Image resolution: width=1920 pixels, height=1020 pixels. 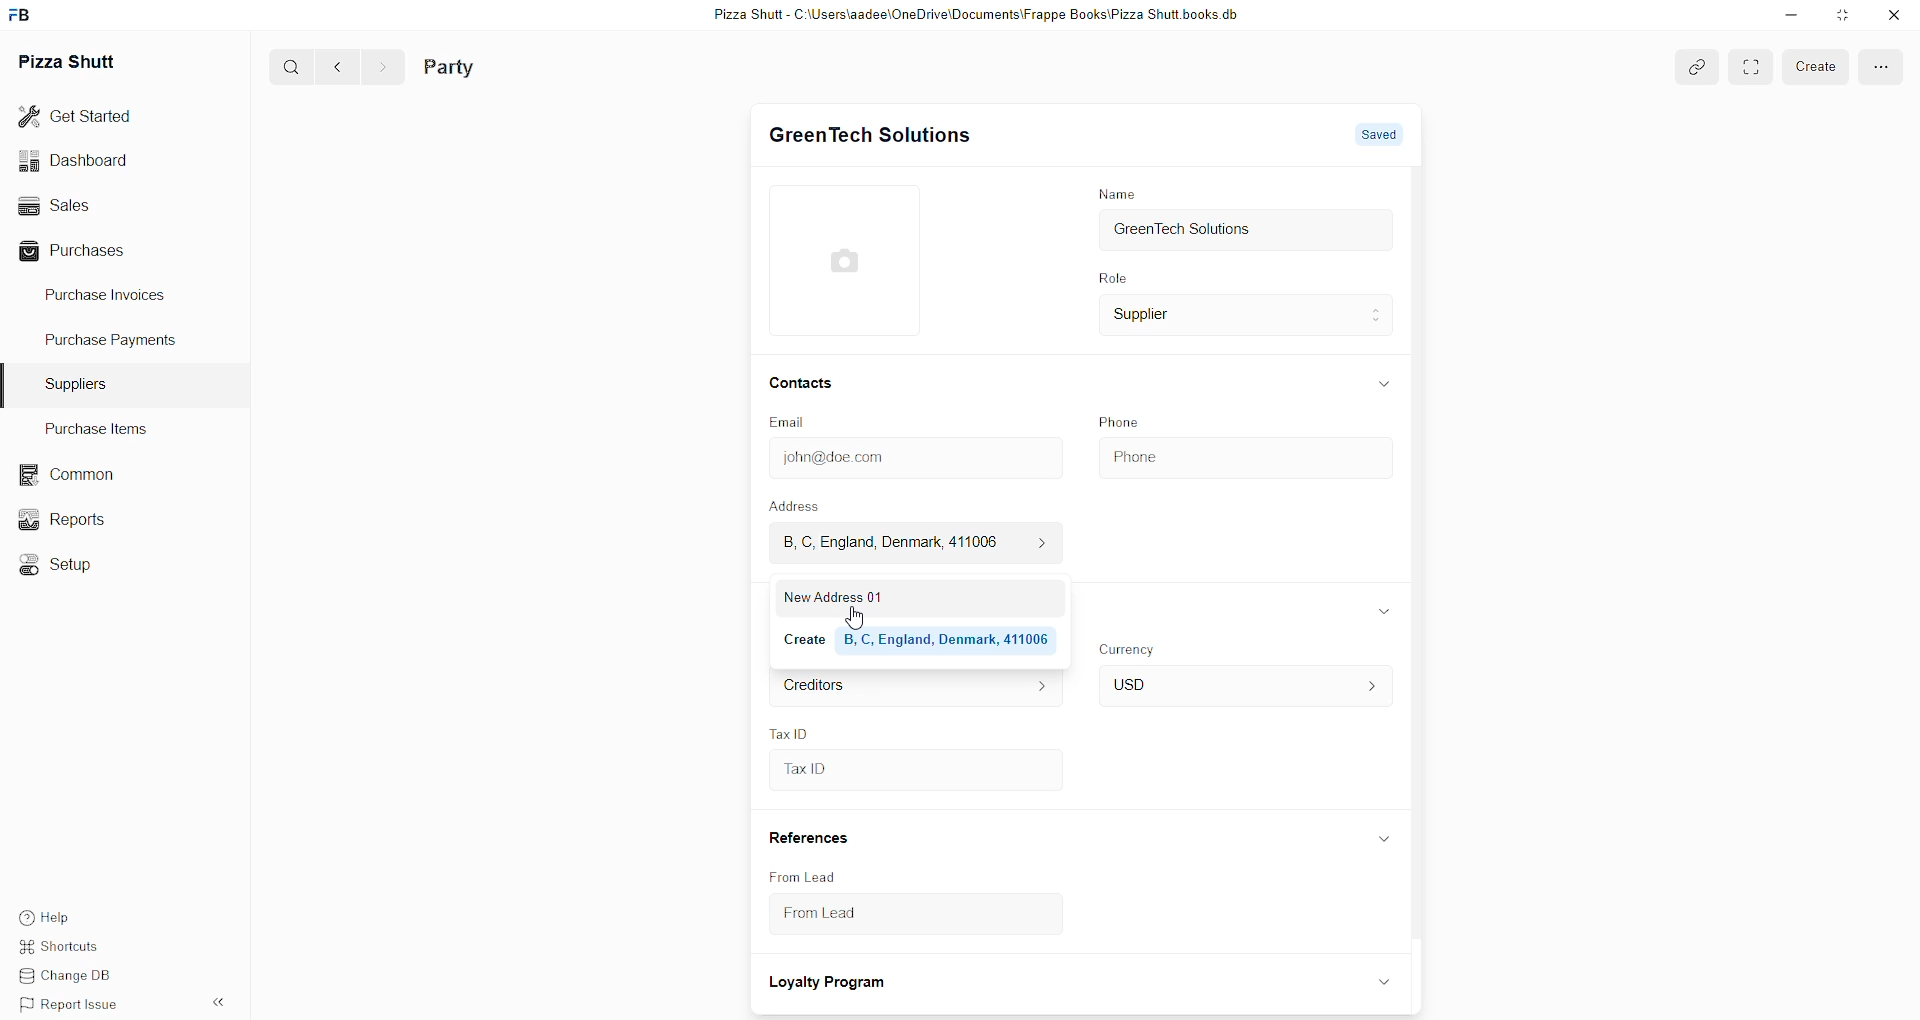 What do you see at coordinates (1748, 66) in the screenshot?
I see `options` at bounding box center [1748, 66].